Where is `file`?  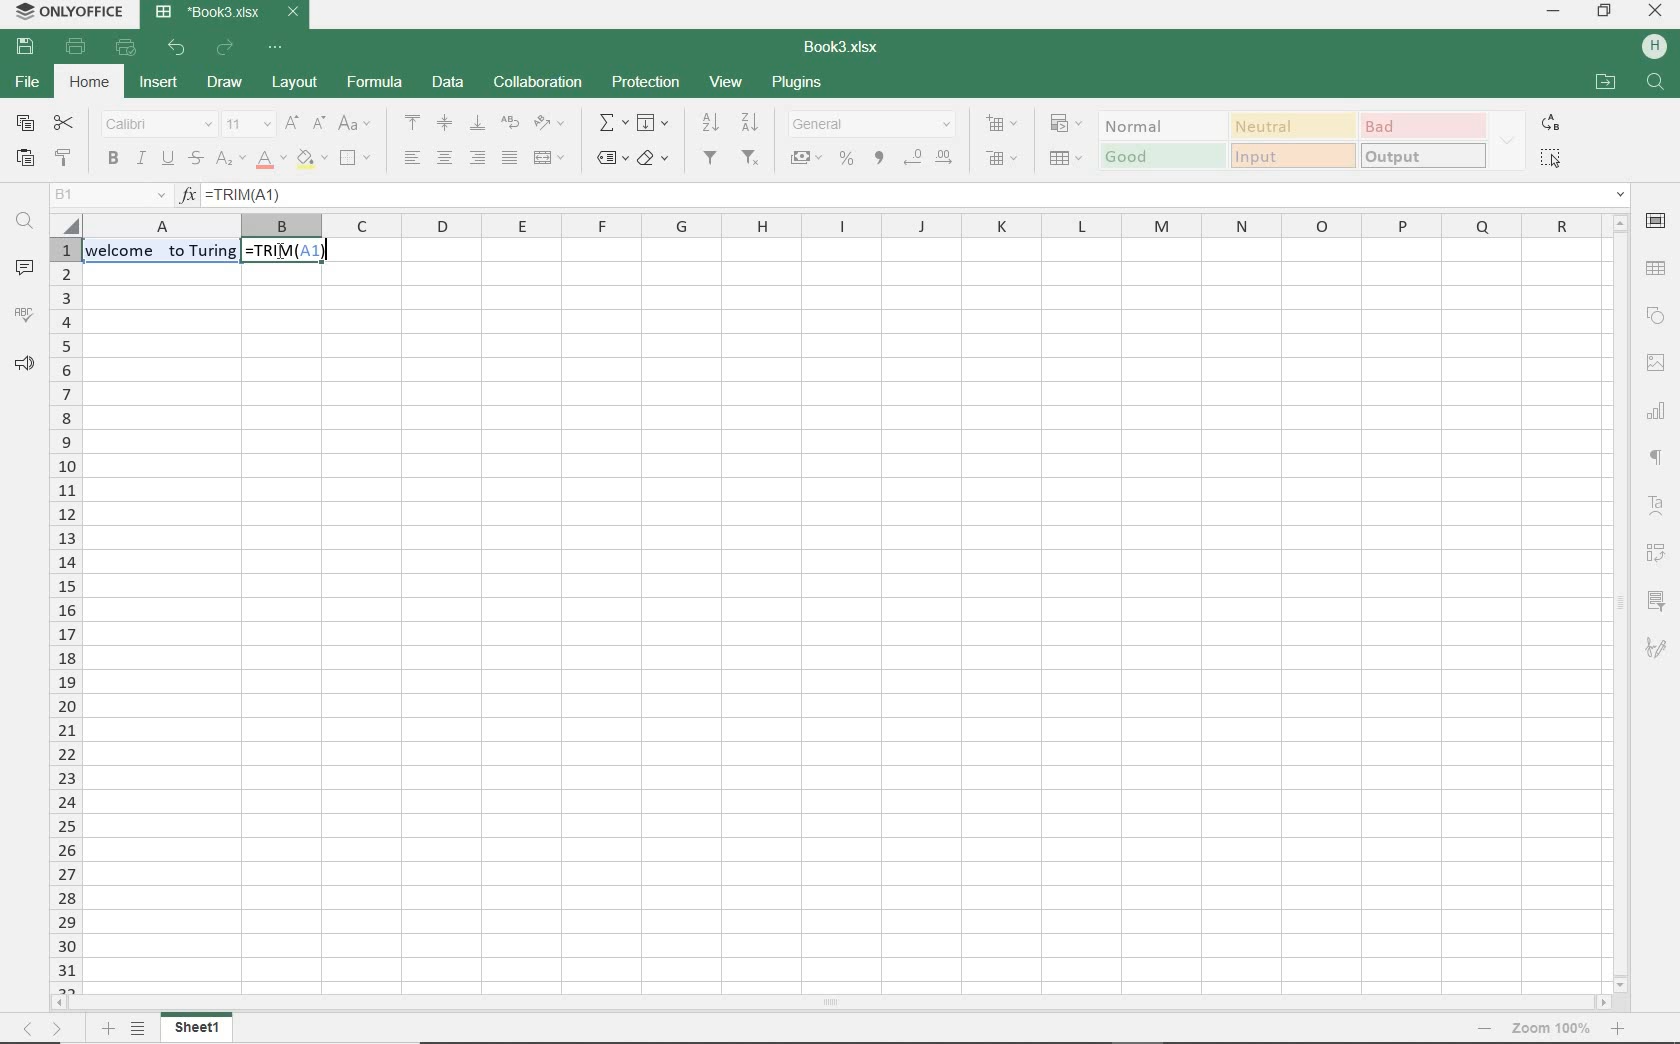 file is located at coordinates (28, 84).